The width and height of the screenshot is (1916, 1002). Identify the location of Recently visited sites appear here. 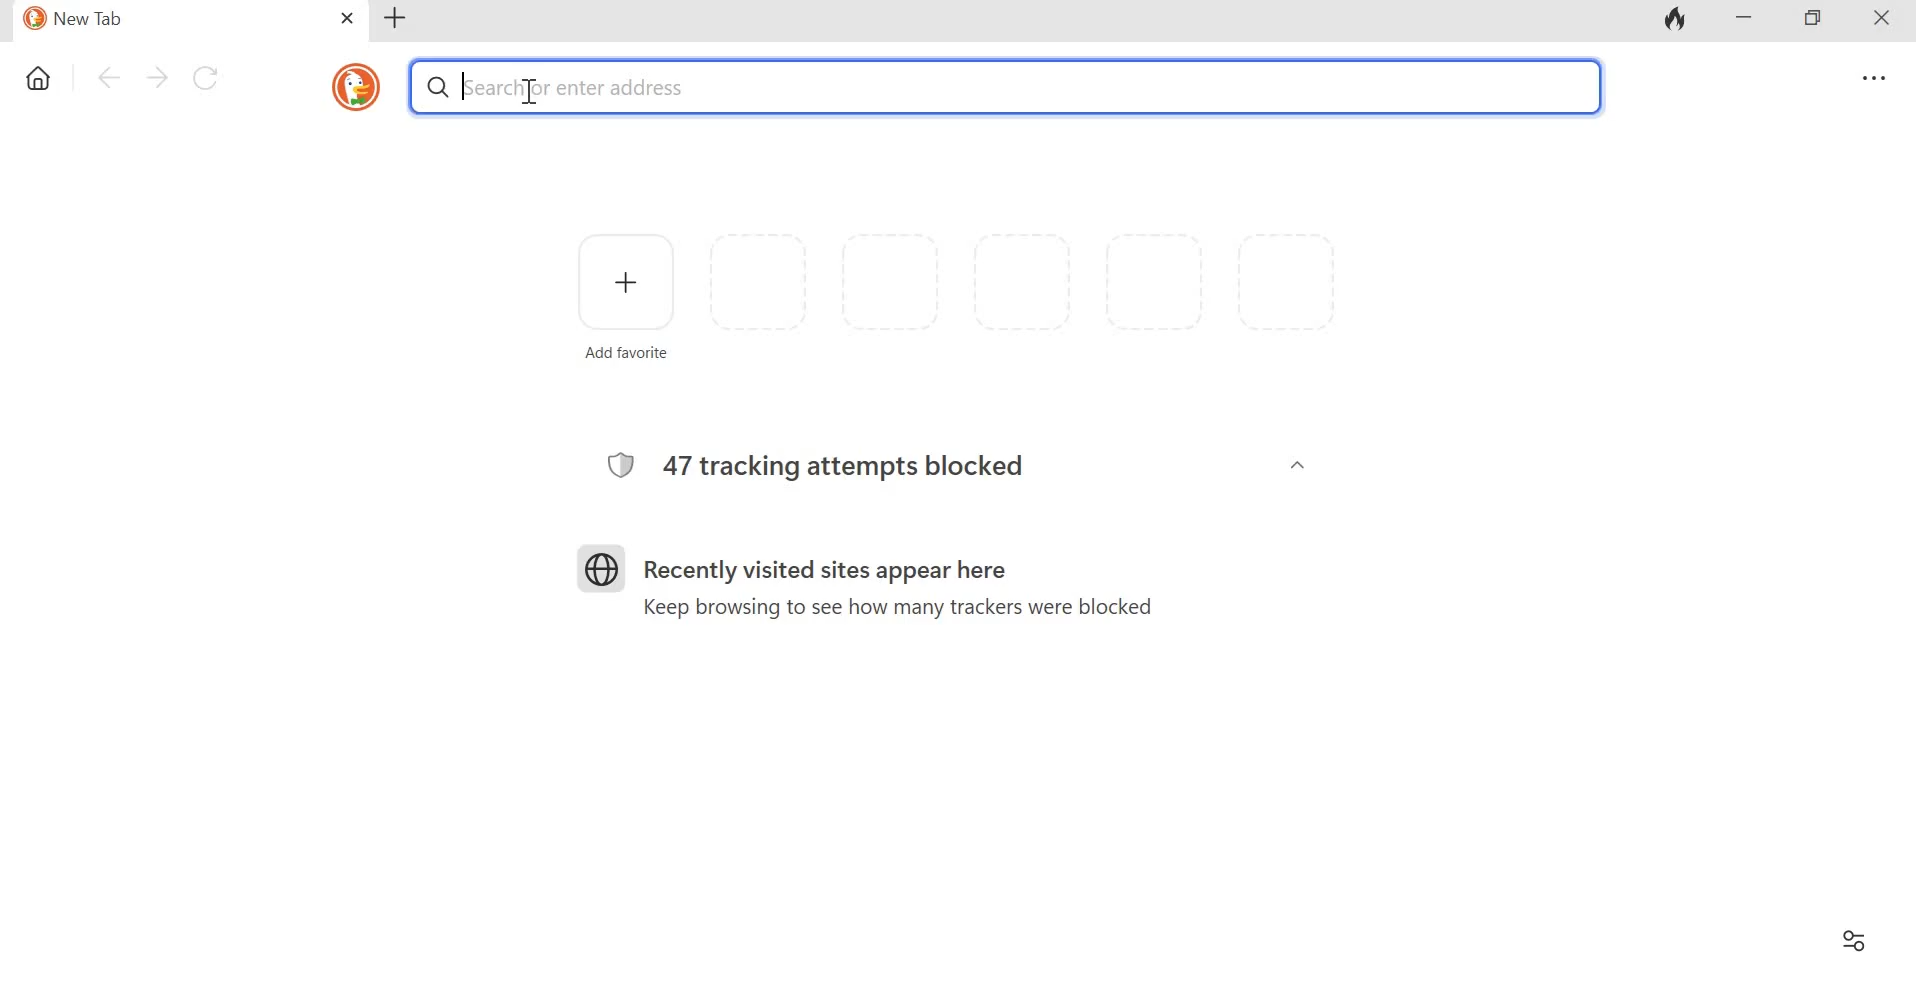
(835, 572).